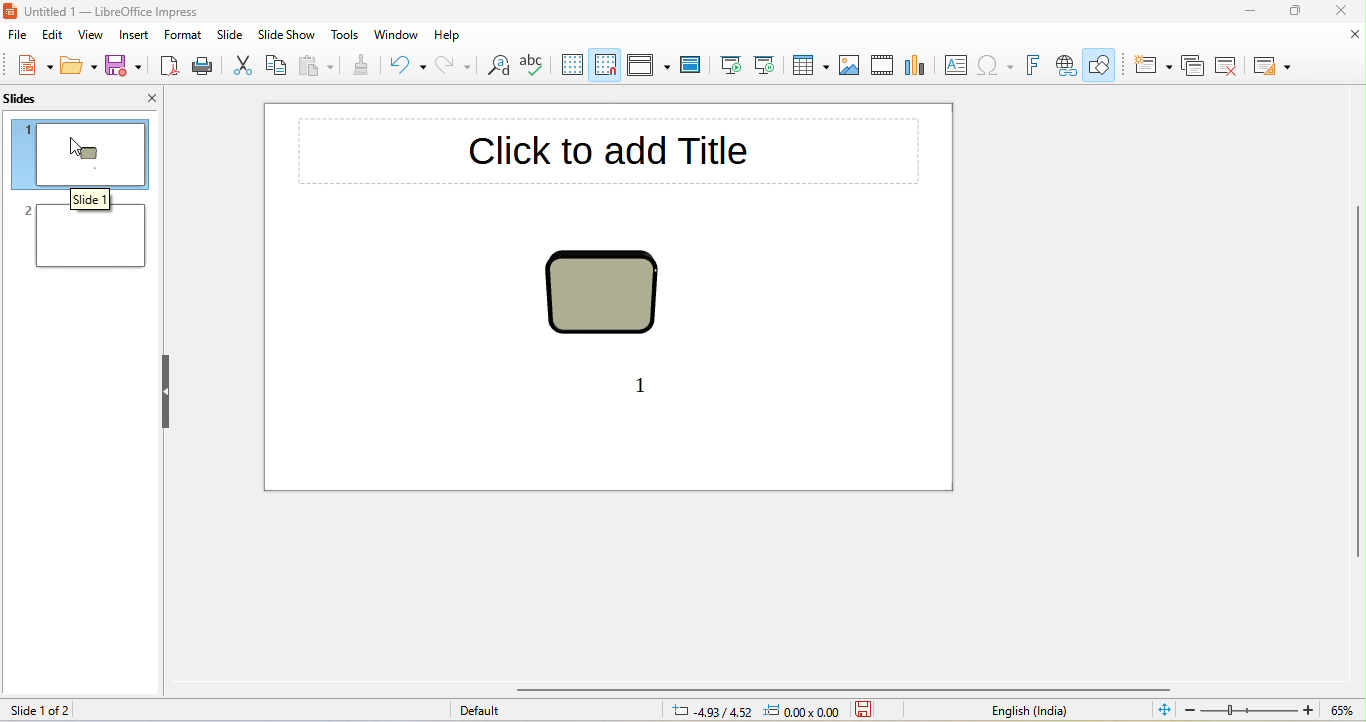 This screenshot has width=1366, height=722. What do you see at coordinates (84, 236) in the screenshot?
I see `slide 2` at bounding box center [84, 236].